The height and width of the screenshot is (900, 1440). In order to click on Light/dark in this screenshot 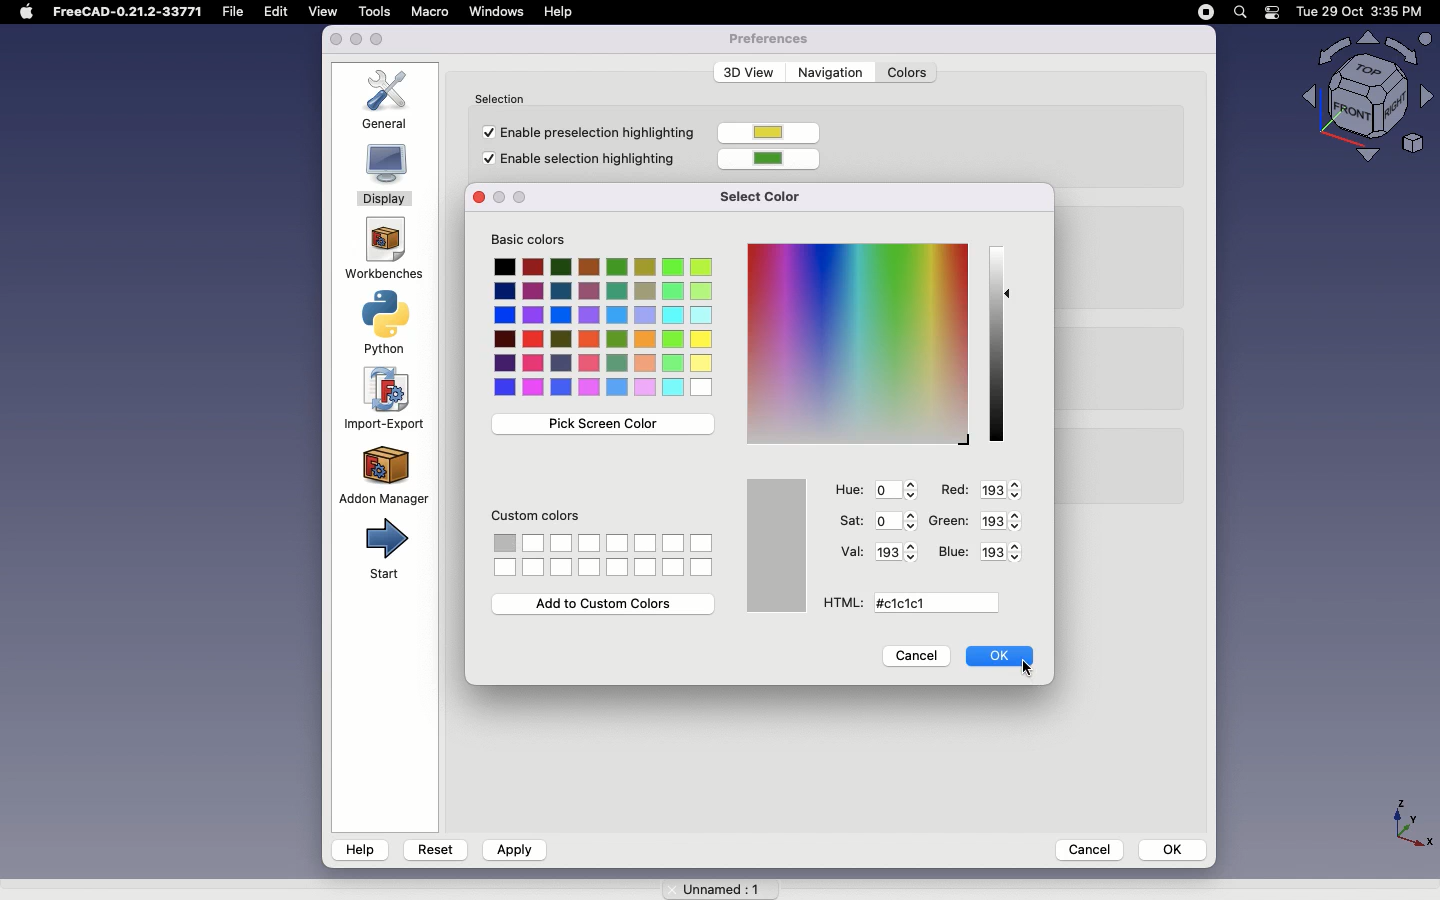, I will do `click(1000, 343)`.